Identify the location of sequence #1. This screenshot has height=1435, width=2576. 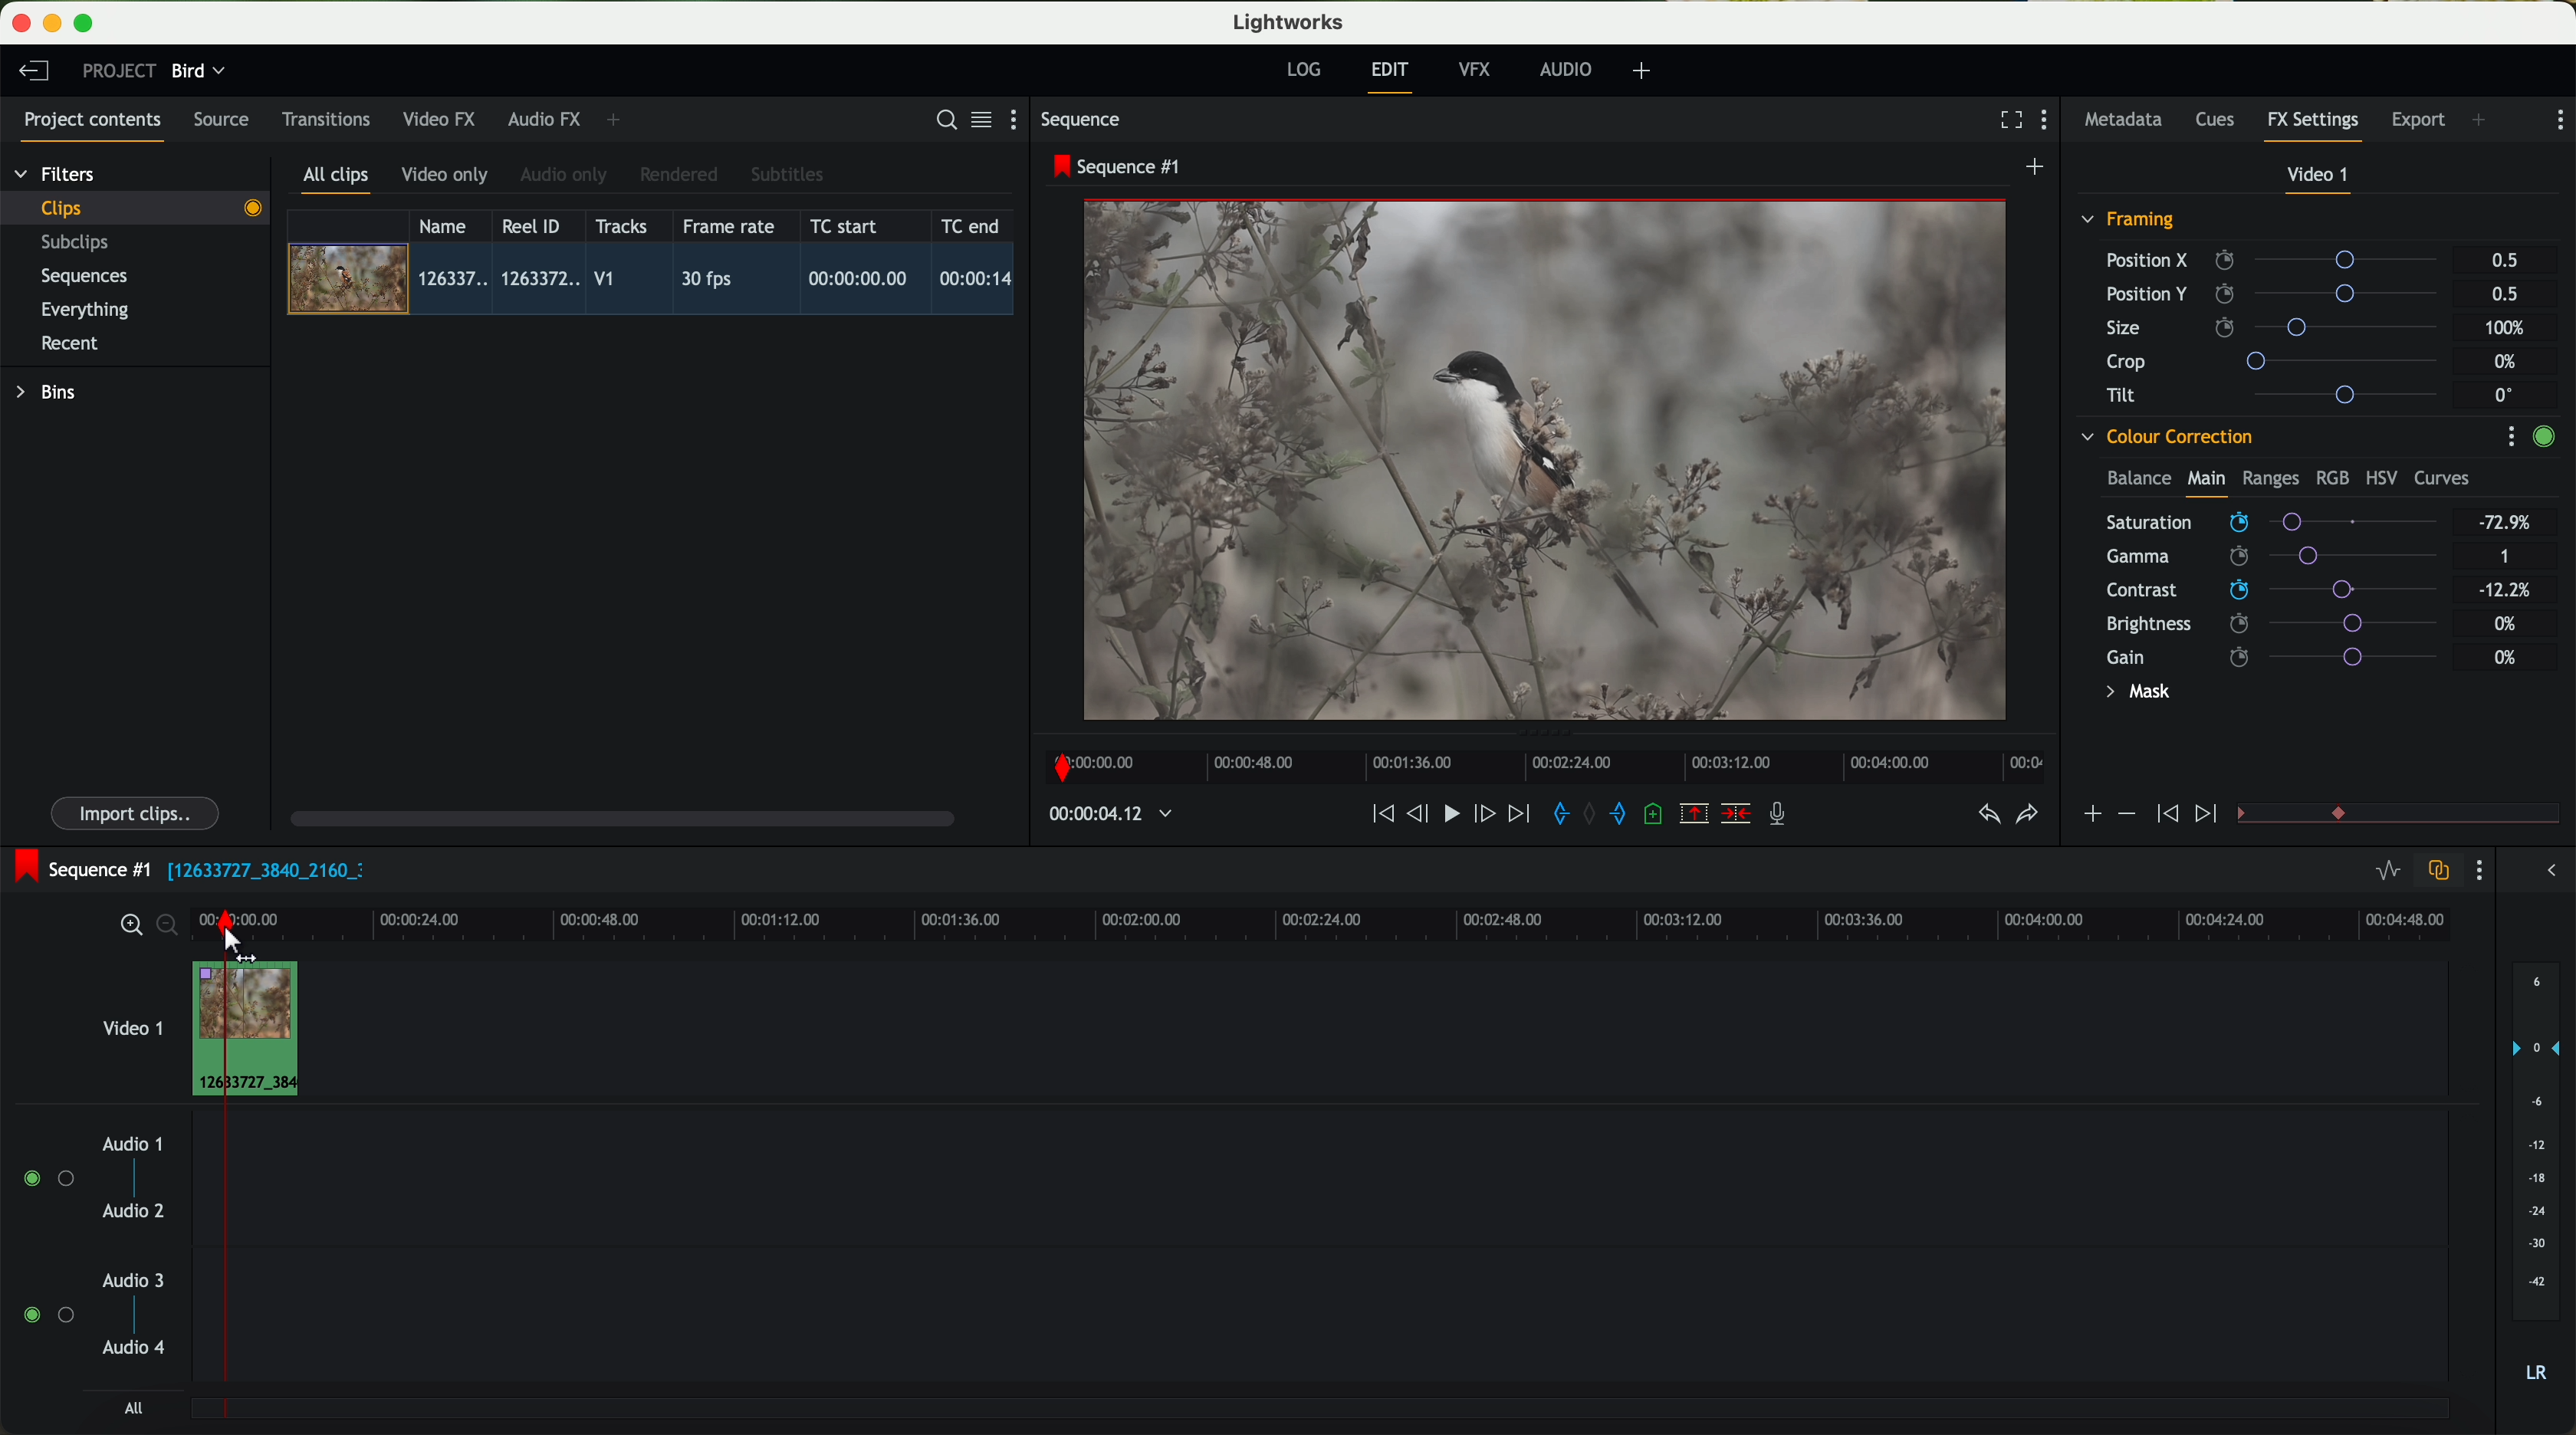
(77, 869).